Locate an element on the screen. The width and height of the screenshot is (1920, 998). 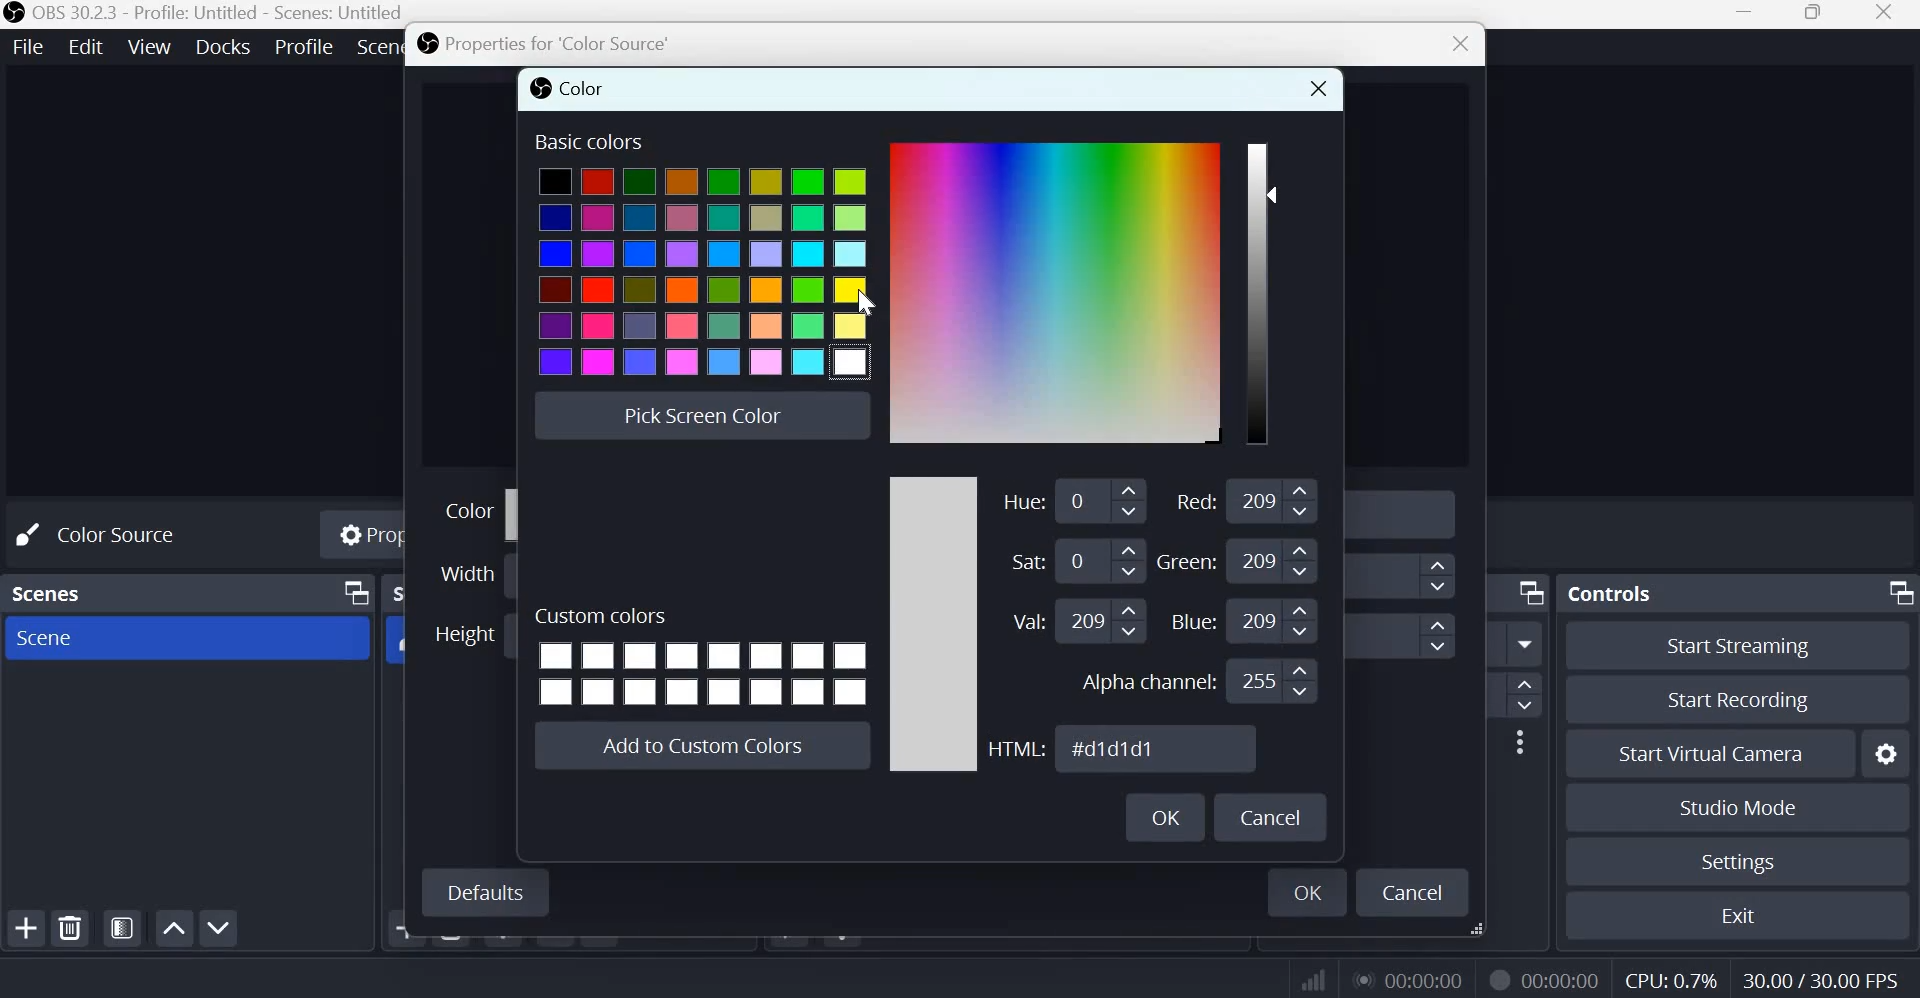
Move scene down is located at coordinates (223, 929).